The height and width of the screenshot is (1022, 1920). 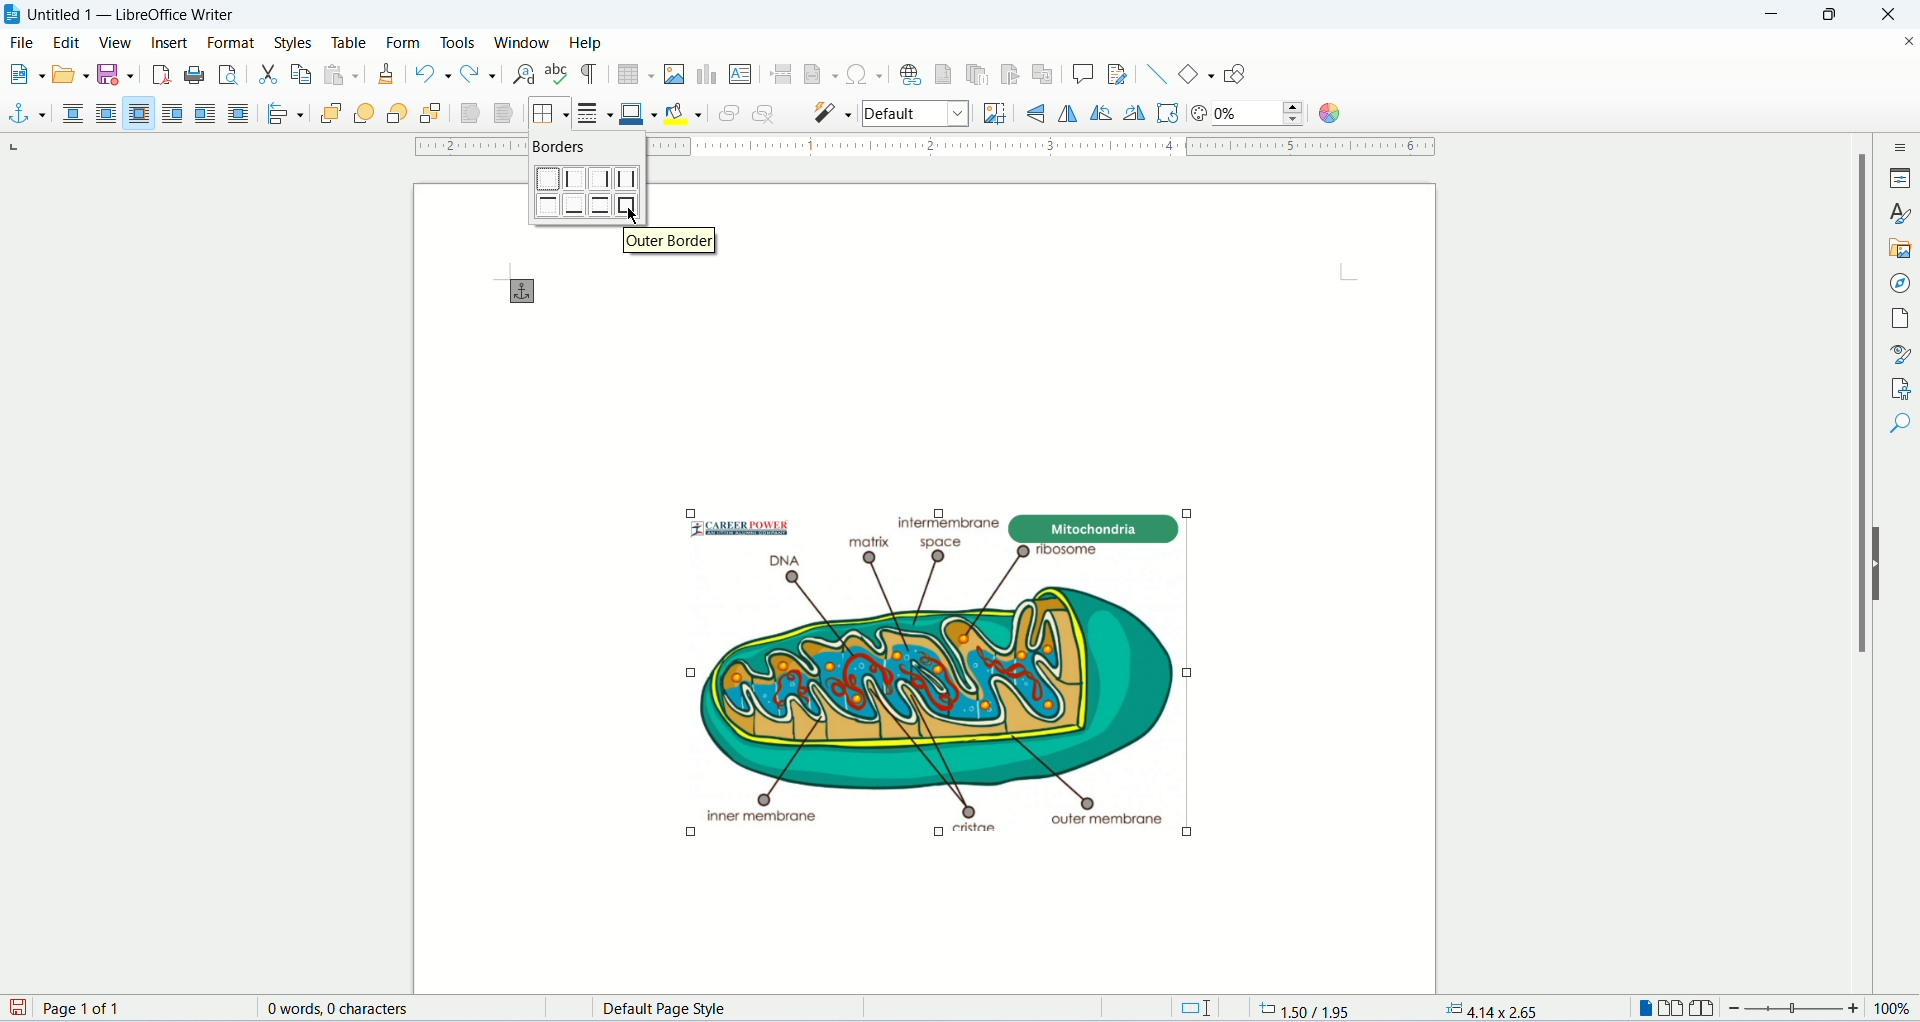 I want to click on borders, so click(x=548, y=114).